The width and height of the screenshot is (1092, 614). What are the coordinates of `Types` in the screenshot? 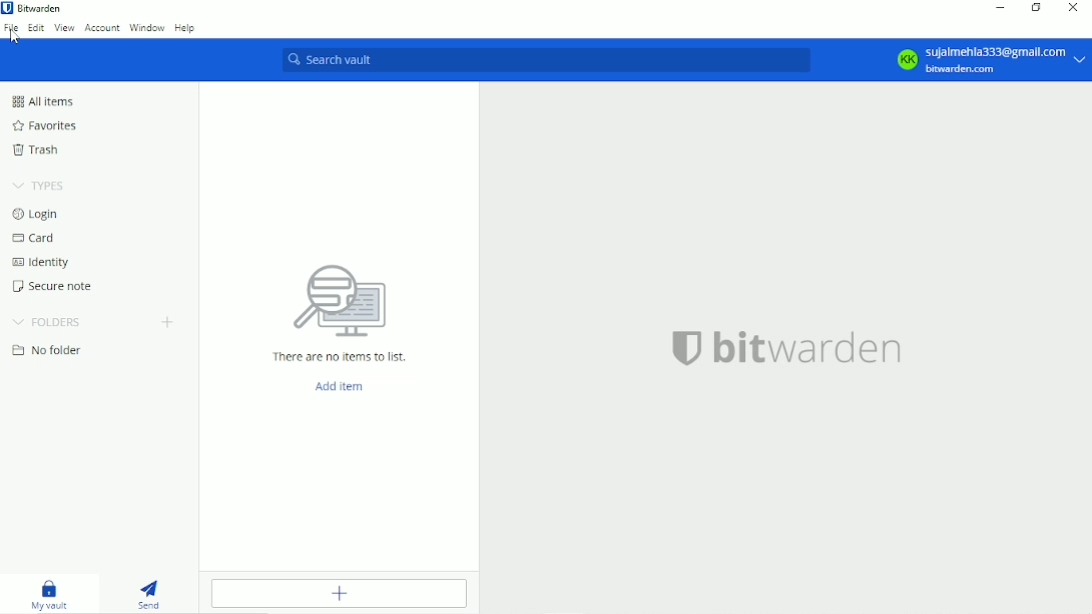 It's located at (42, 186).